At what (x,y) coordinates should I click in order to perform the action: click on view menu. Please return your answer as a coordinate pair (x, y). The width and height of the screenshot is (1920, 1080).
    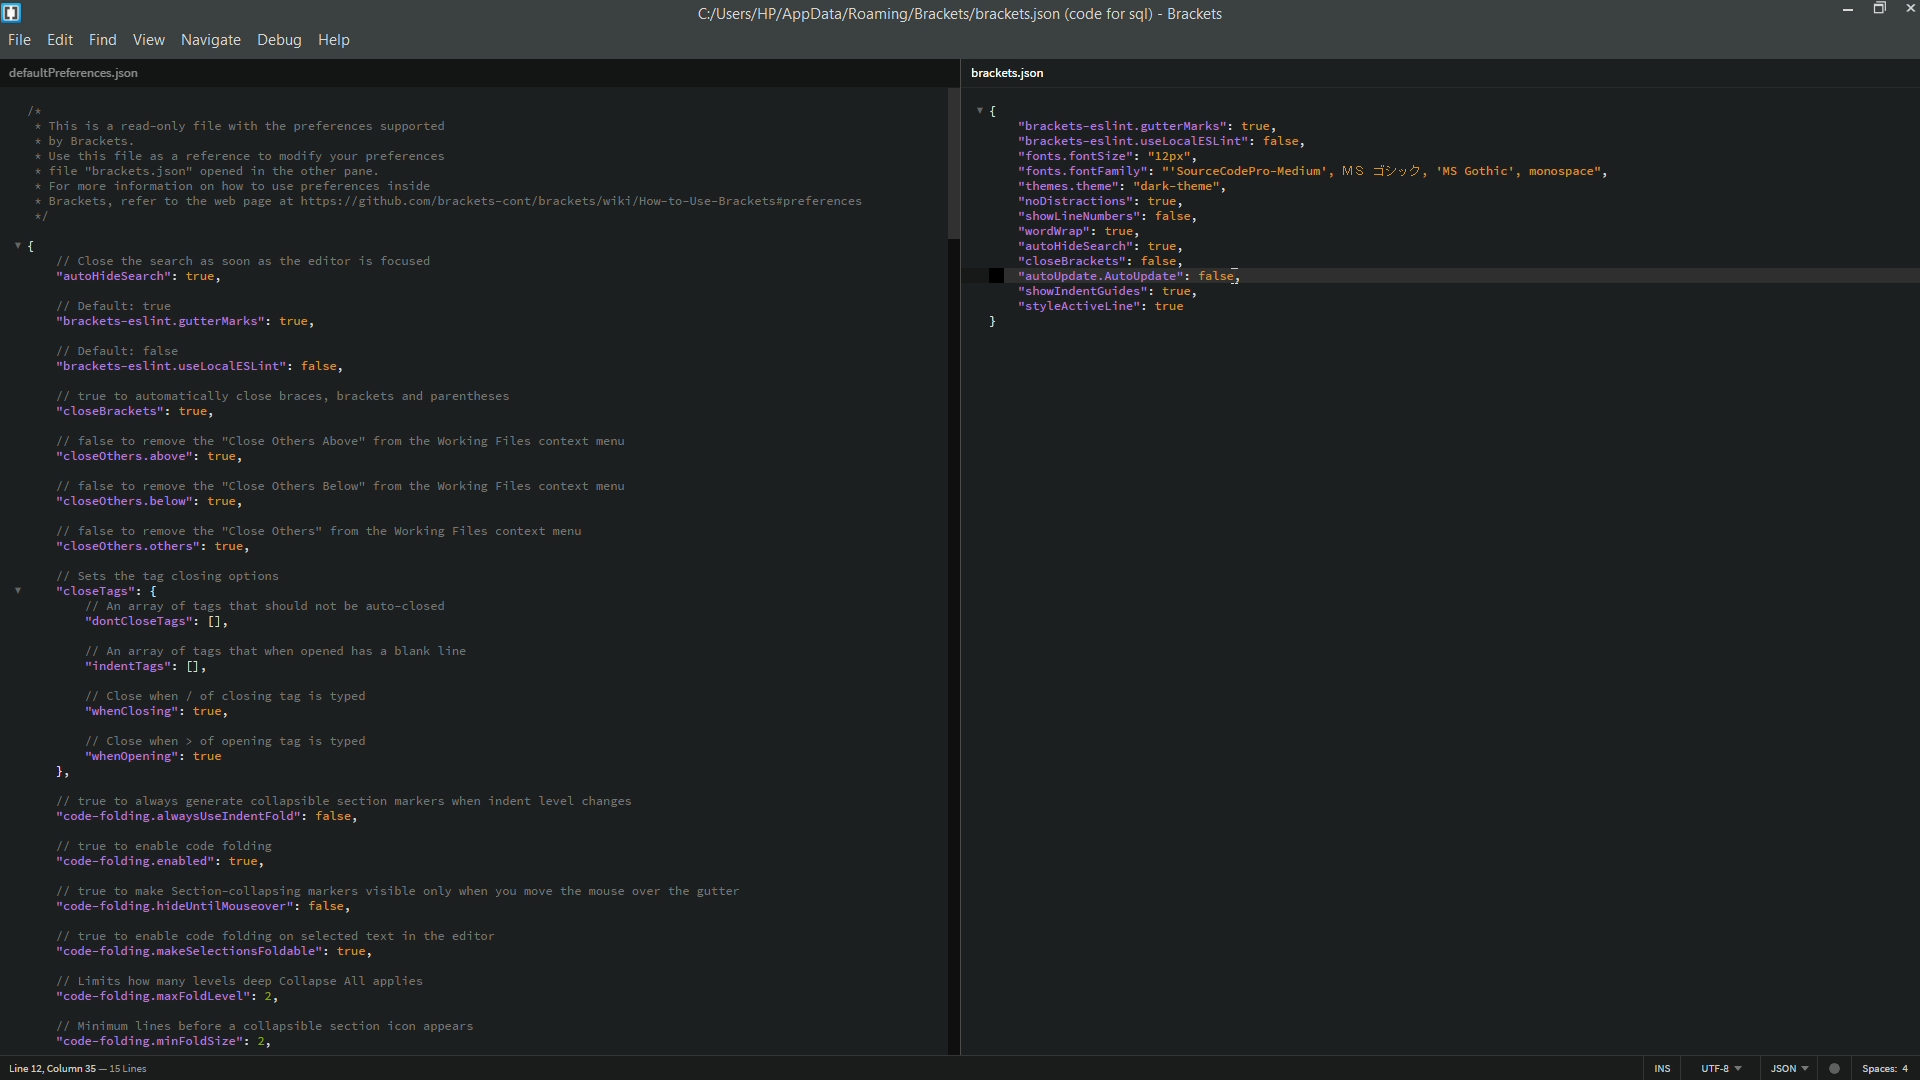
    Looking at the image, I should click on (149, 40).